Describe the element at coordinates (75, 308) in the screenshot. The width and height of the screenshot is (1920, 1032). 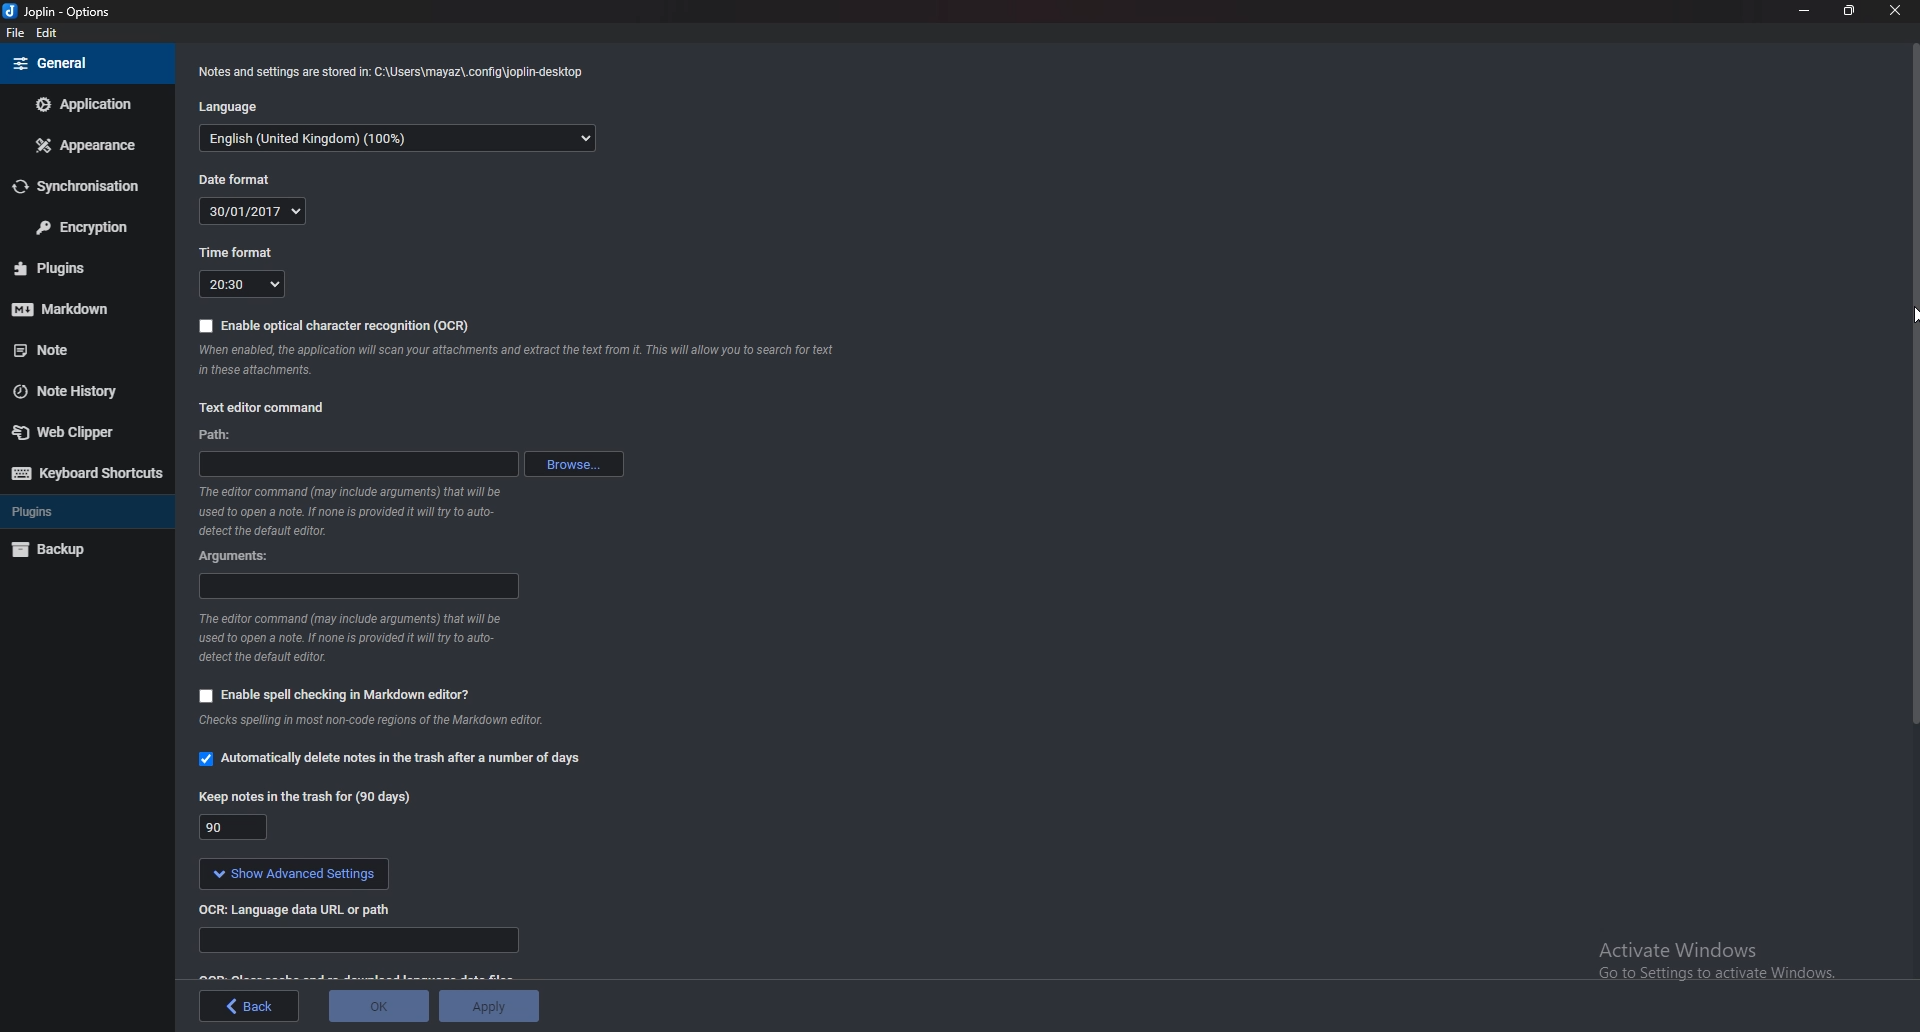
I see `Markdown` at that location.